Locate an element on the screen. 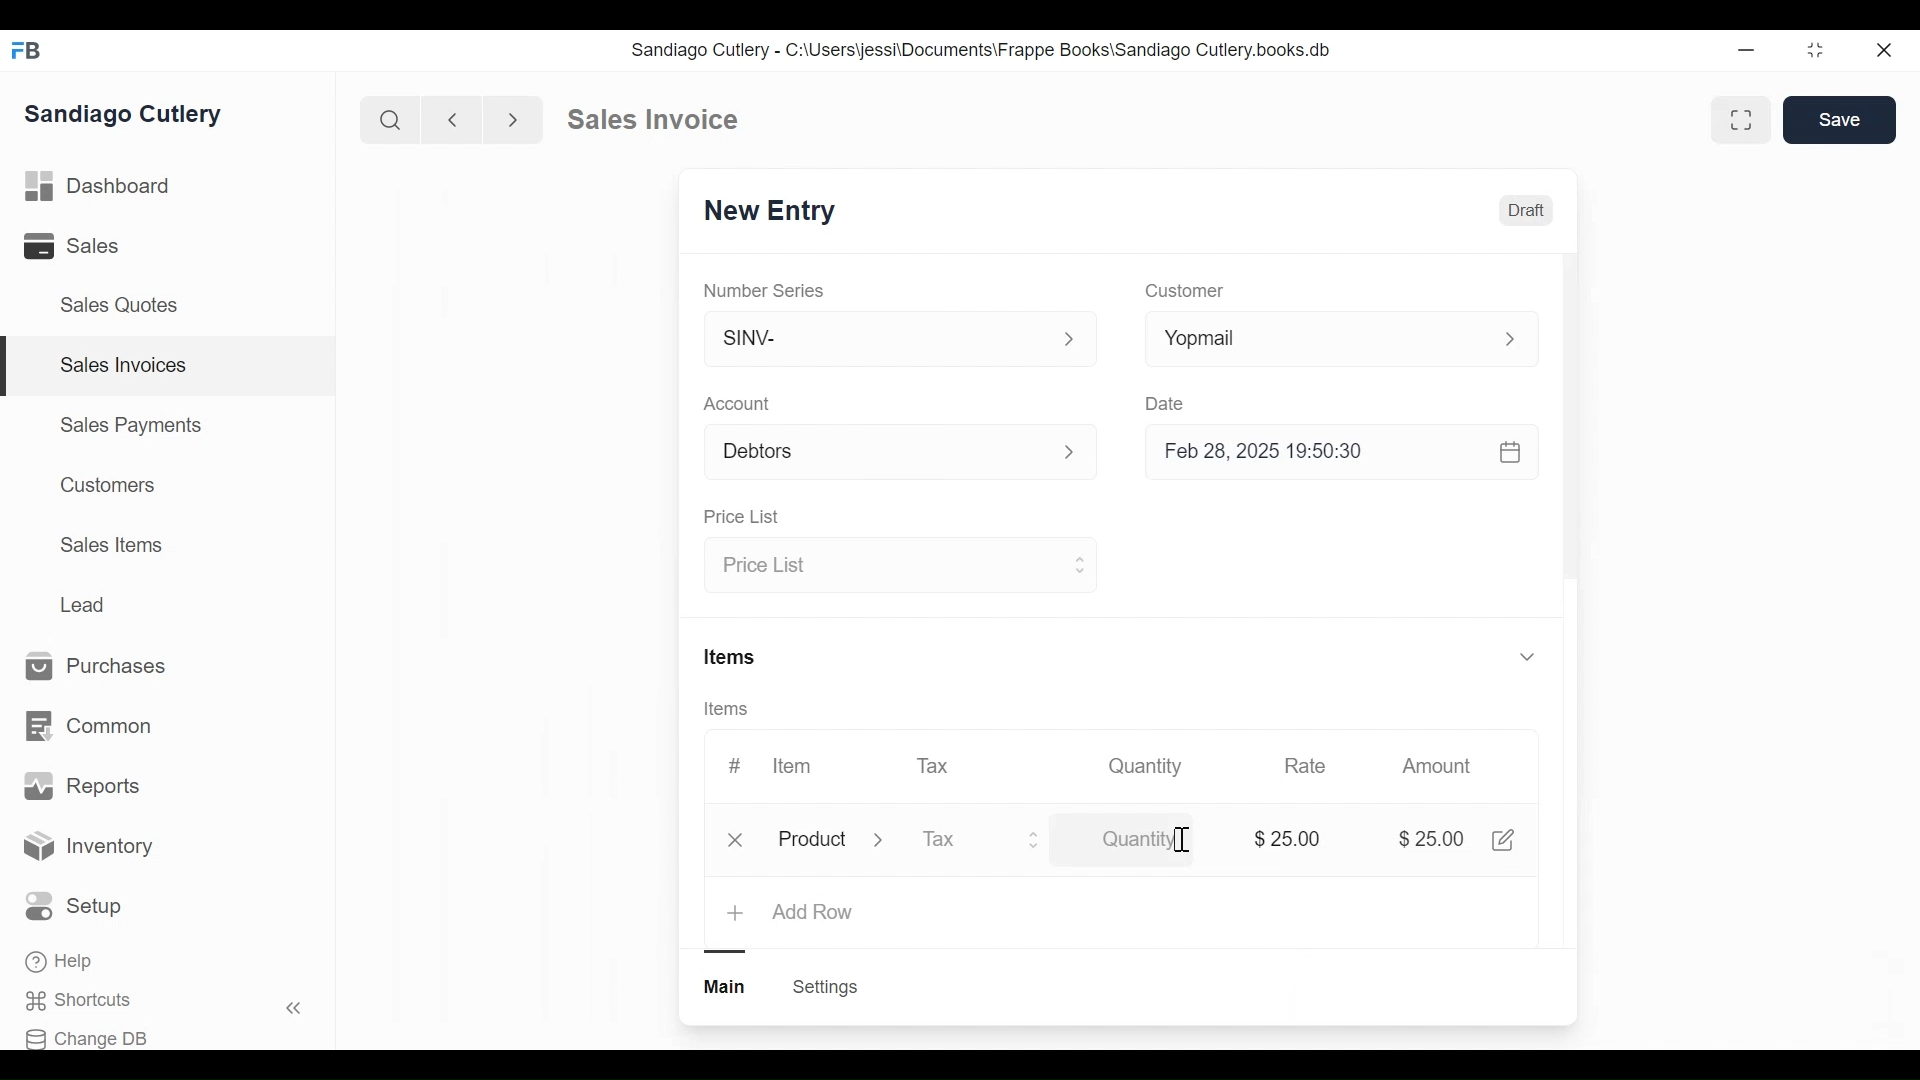 Image resolution: width=1920 pixels, height=1080 pixels. Quantity is located at coordinates (1128, 843).